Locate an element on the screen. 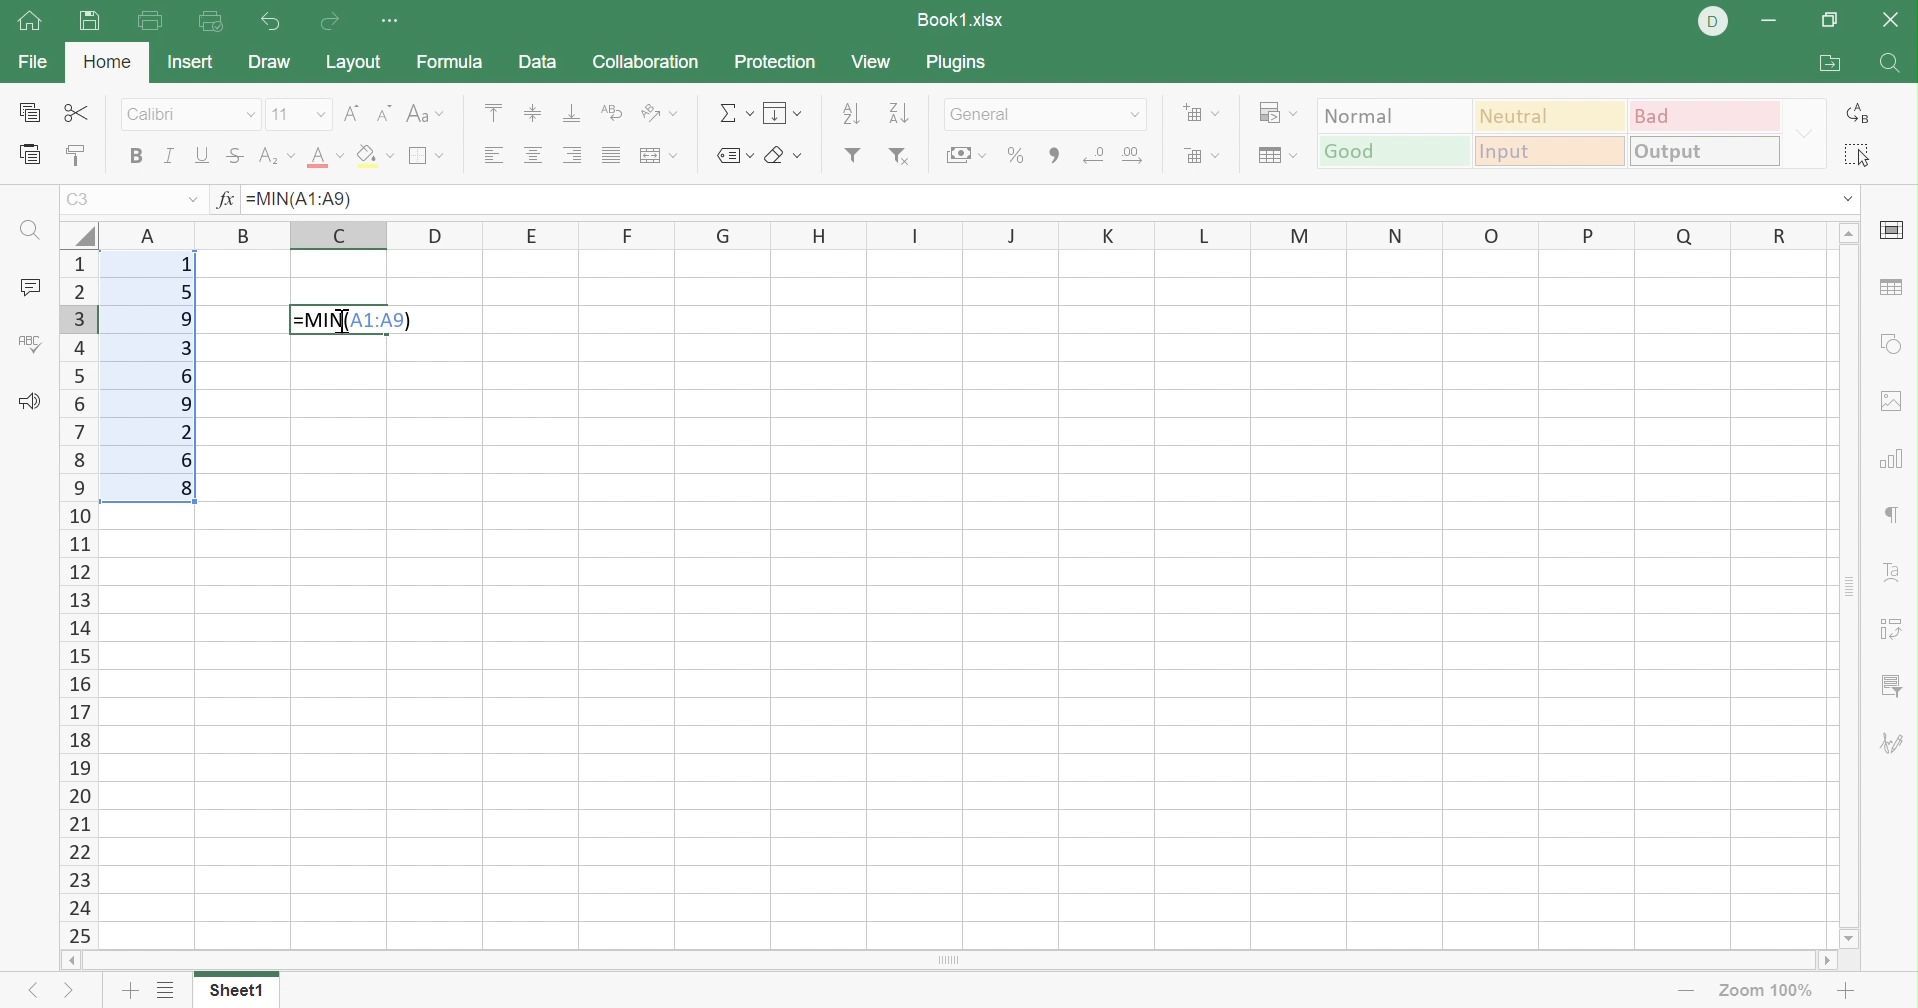 Image resolution: width=1918 pixels, height=1008 pixels. Cell settings is located at coordinates (1892, 231).